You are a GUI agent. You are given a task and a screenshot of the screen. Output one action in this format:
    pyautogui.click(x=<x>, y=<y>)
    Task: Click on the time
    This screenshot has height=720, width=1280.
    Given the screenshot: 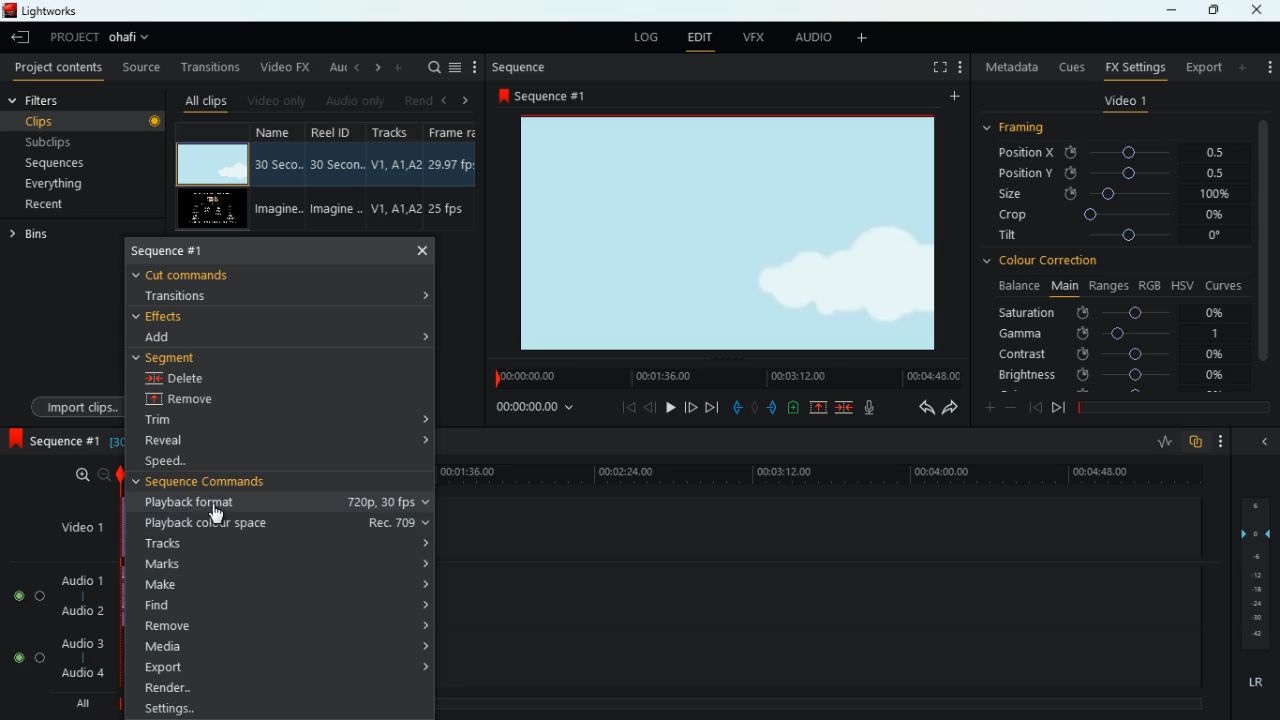 What is the action you would take?
    pyautogui.click(x=818, y=473)
    